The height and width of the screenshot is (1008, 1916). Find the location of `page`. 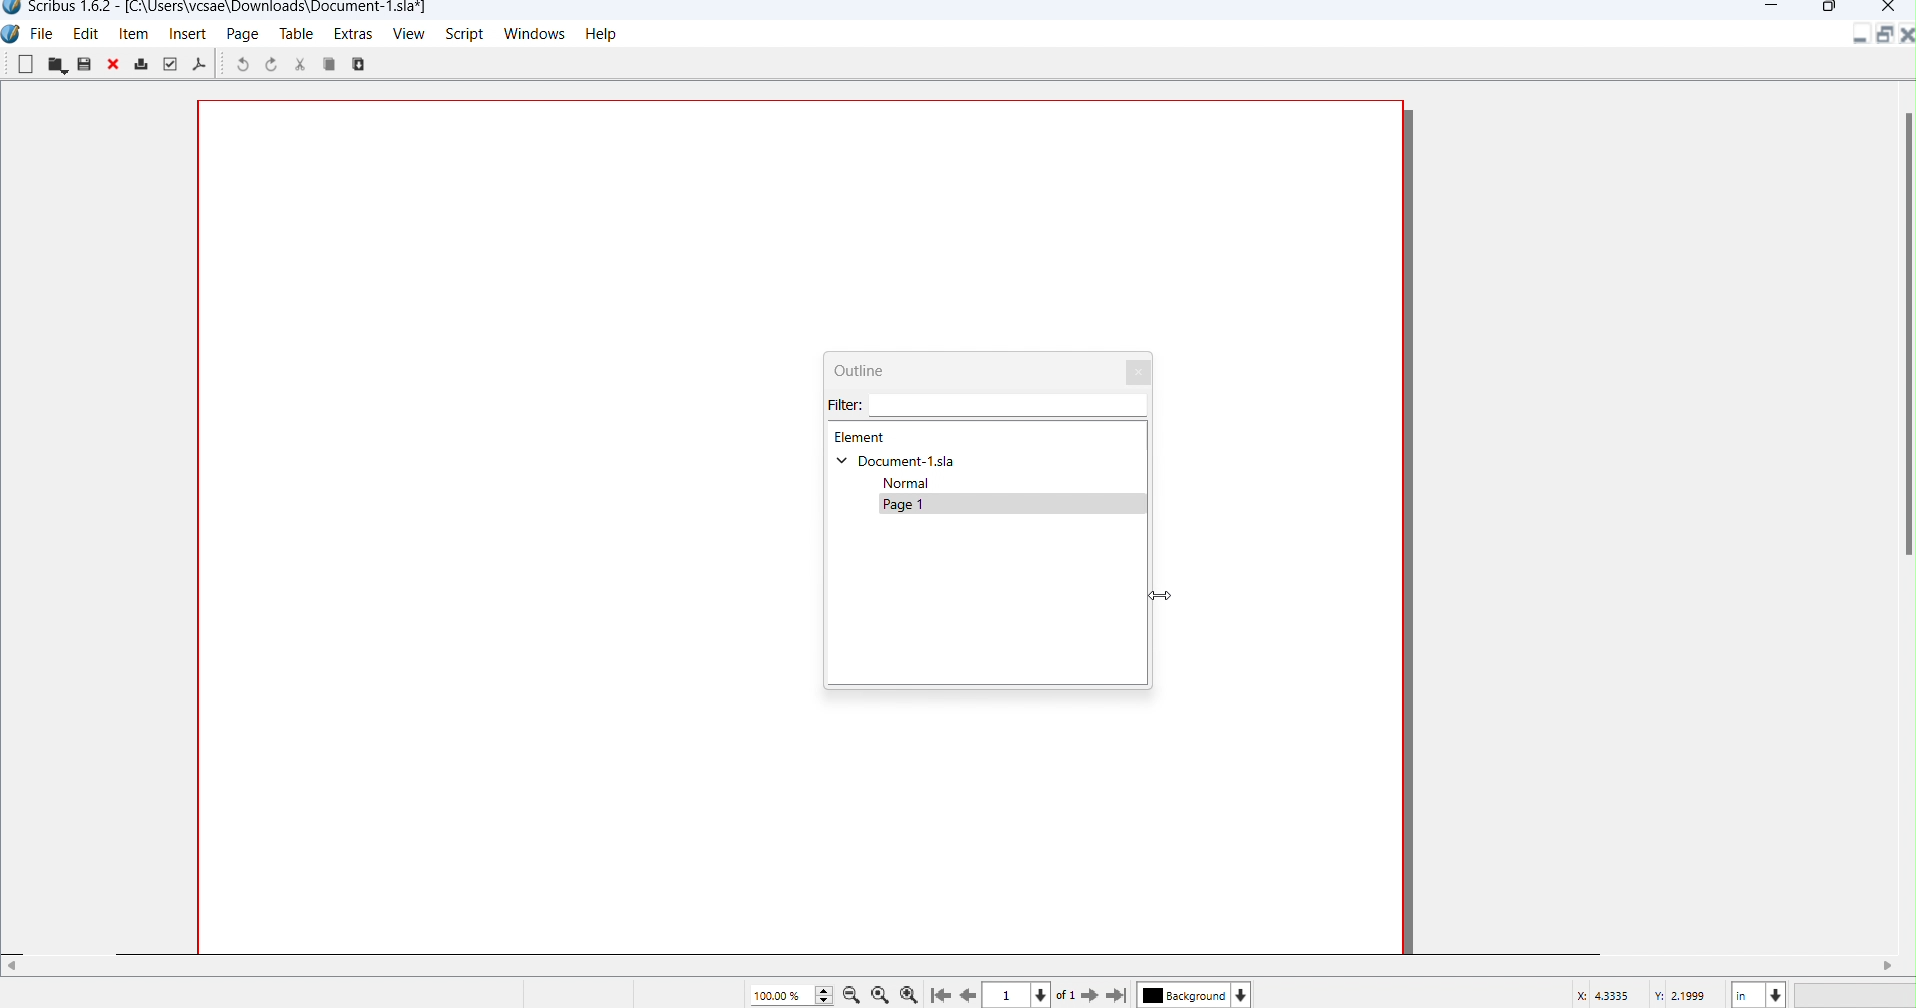

page is located at coordinates (916, 509).